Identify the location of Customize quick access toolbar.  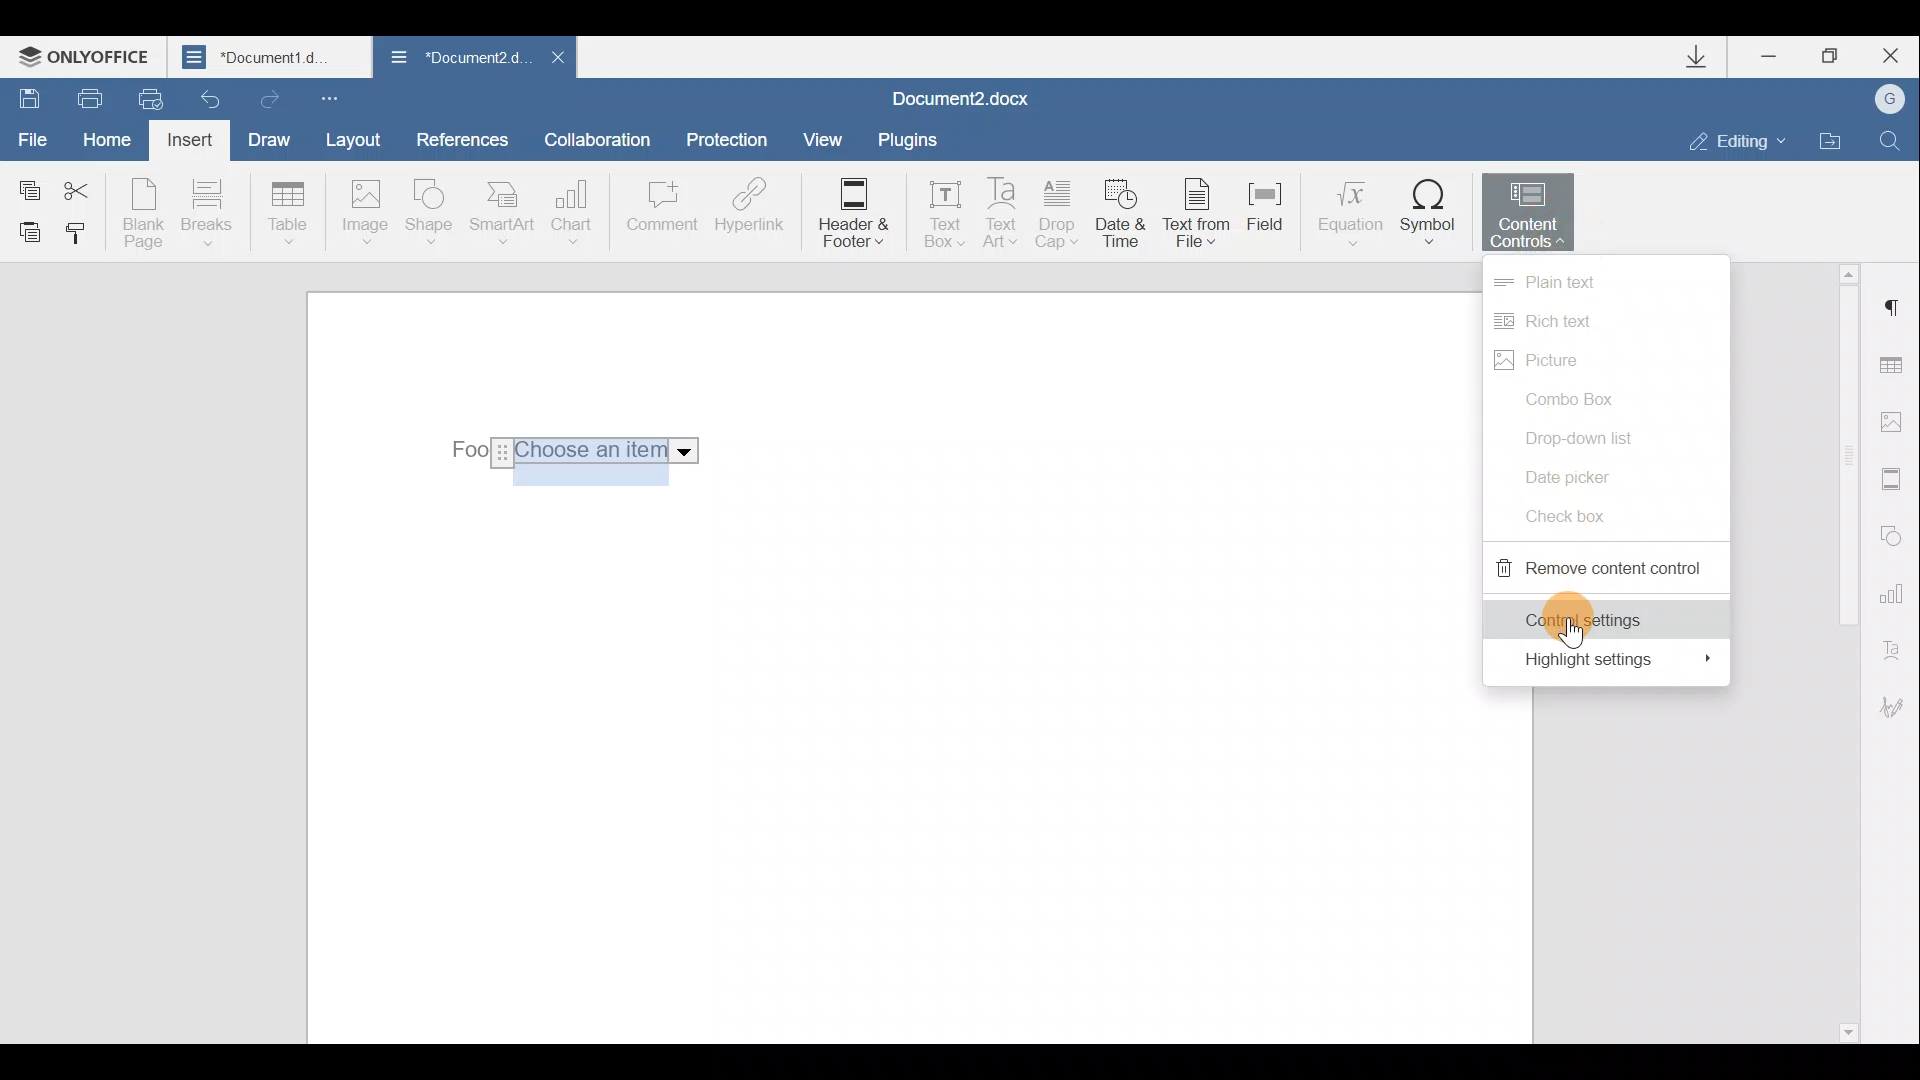
(334, 97).